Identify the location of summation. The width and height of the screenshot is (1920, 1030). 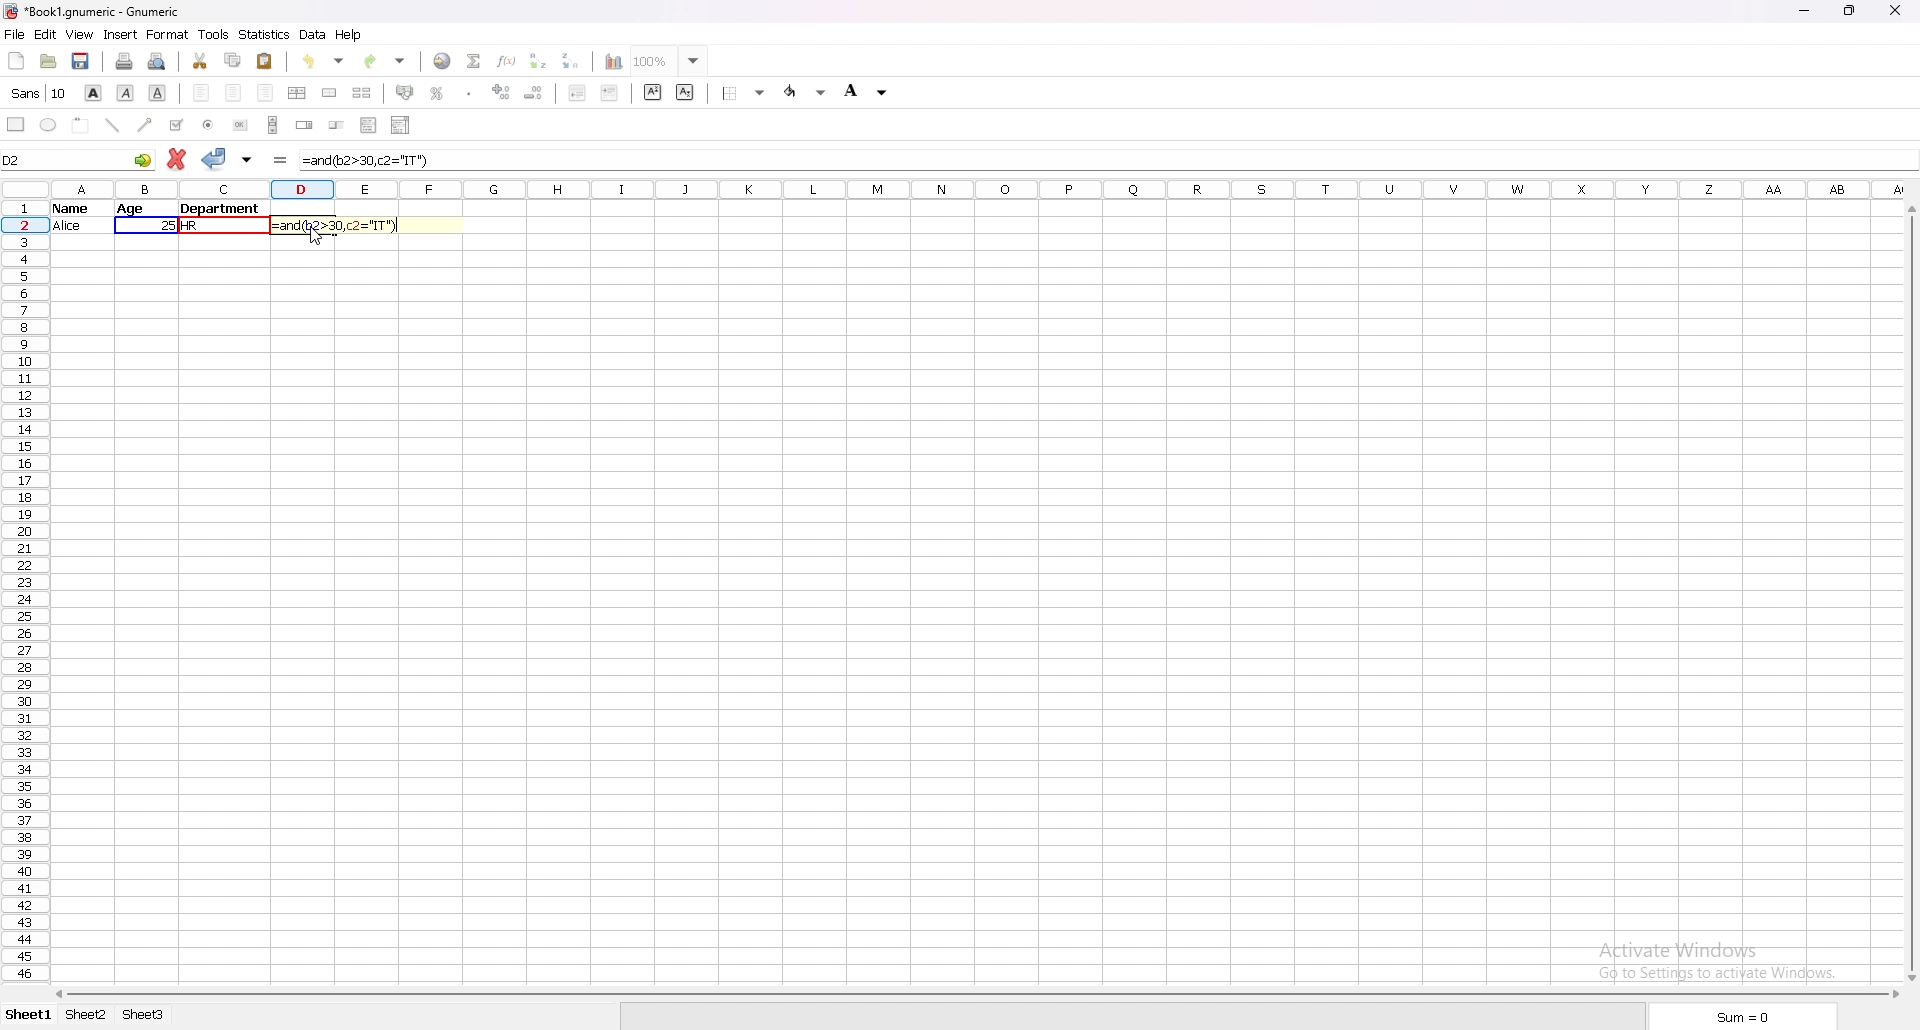
(474, 60).